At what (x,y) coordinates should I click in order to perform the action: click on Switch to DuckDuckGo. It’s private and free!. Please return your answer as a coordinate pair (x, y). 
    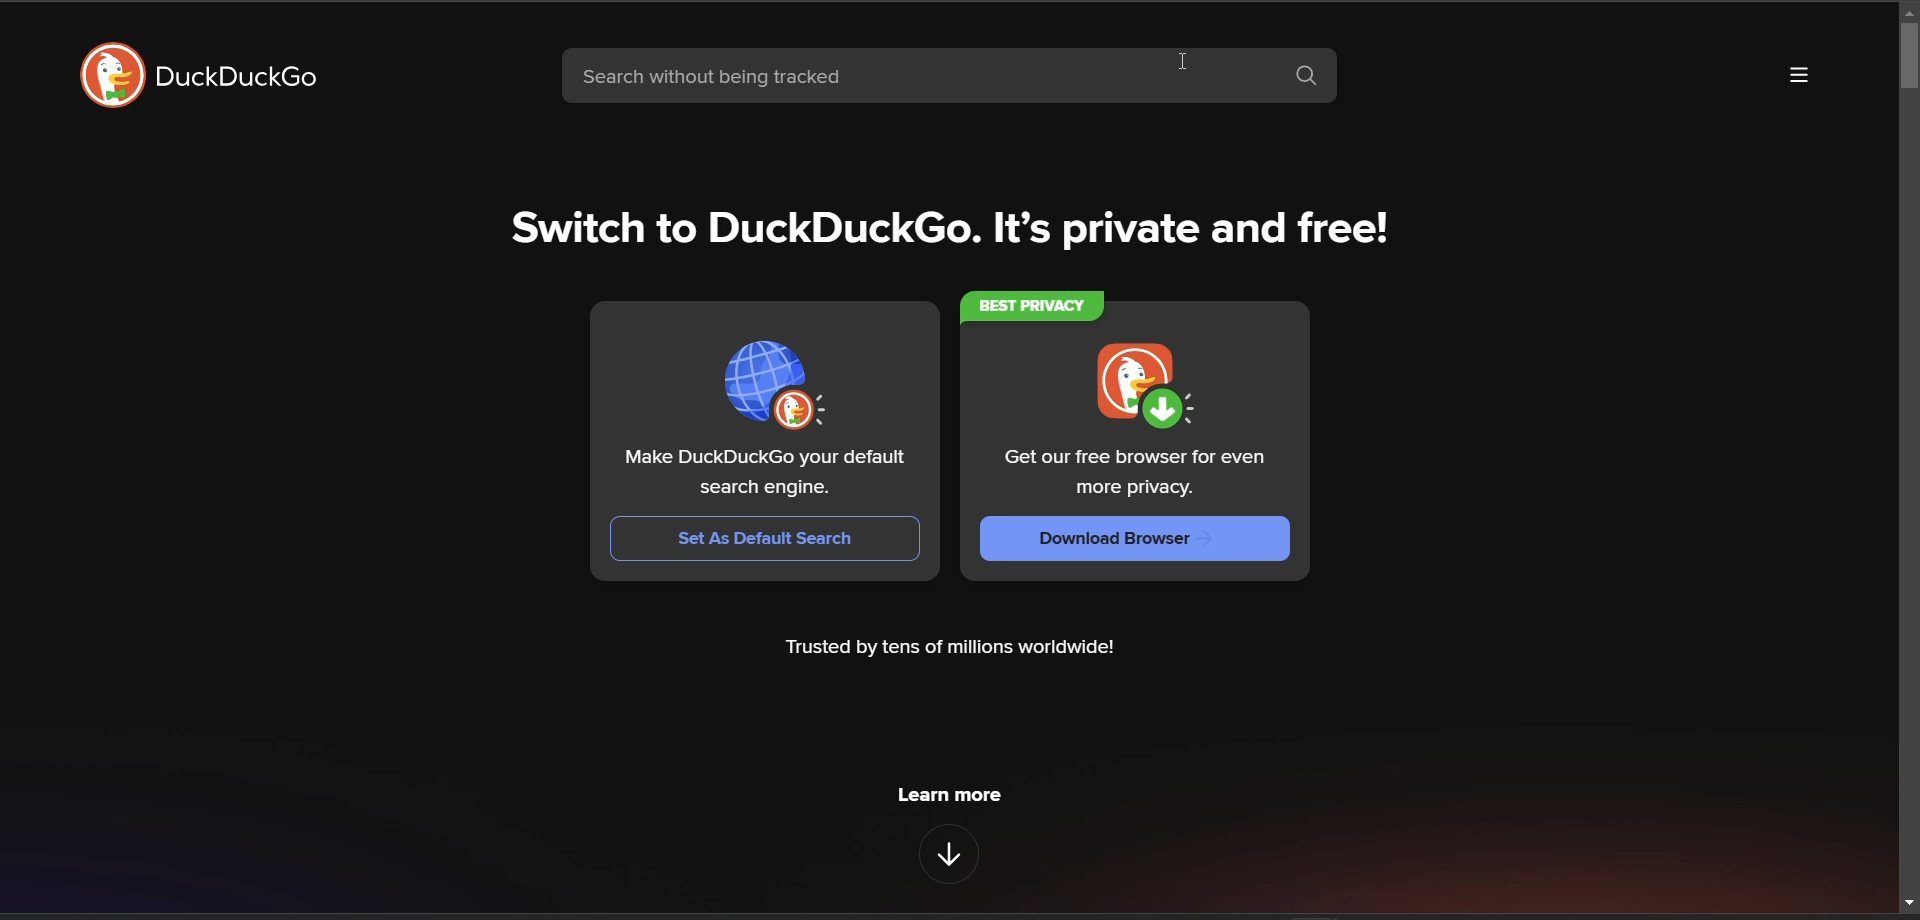
    Looking at the image, I should click on (950, 228).